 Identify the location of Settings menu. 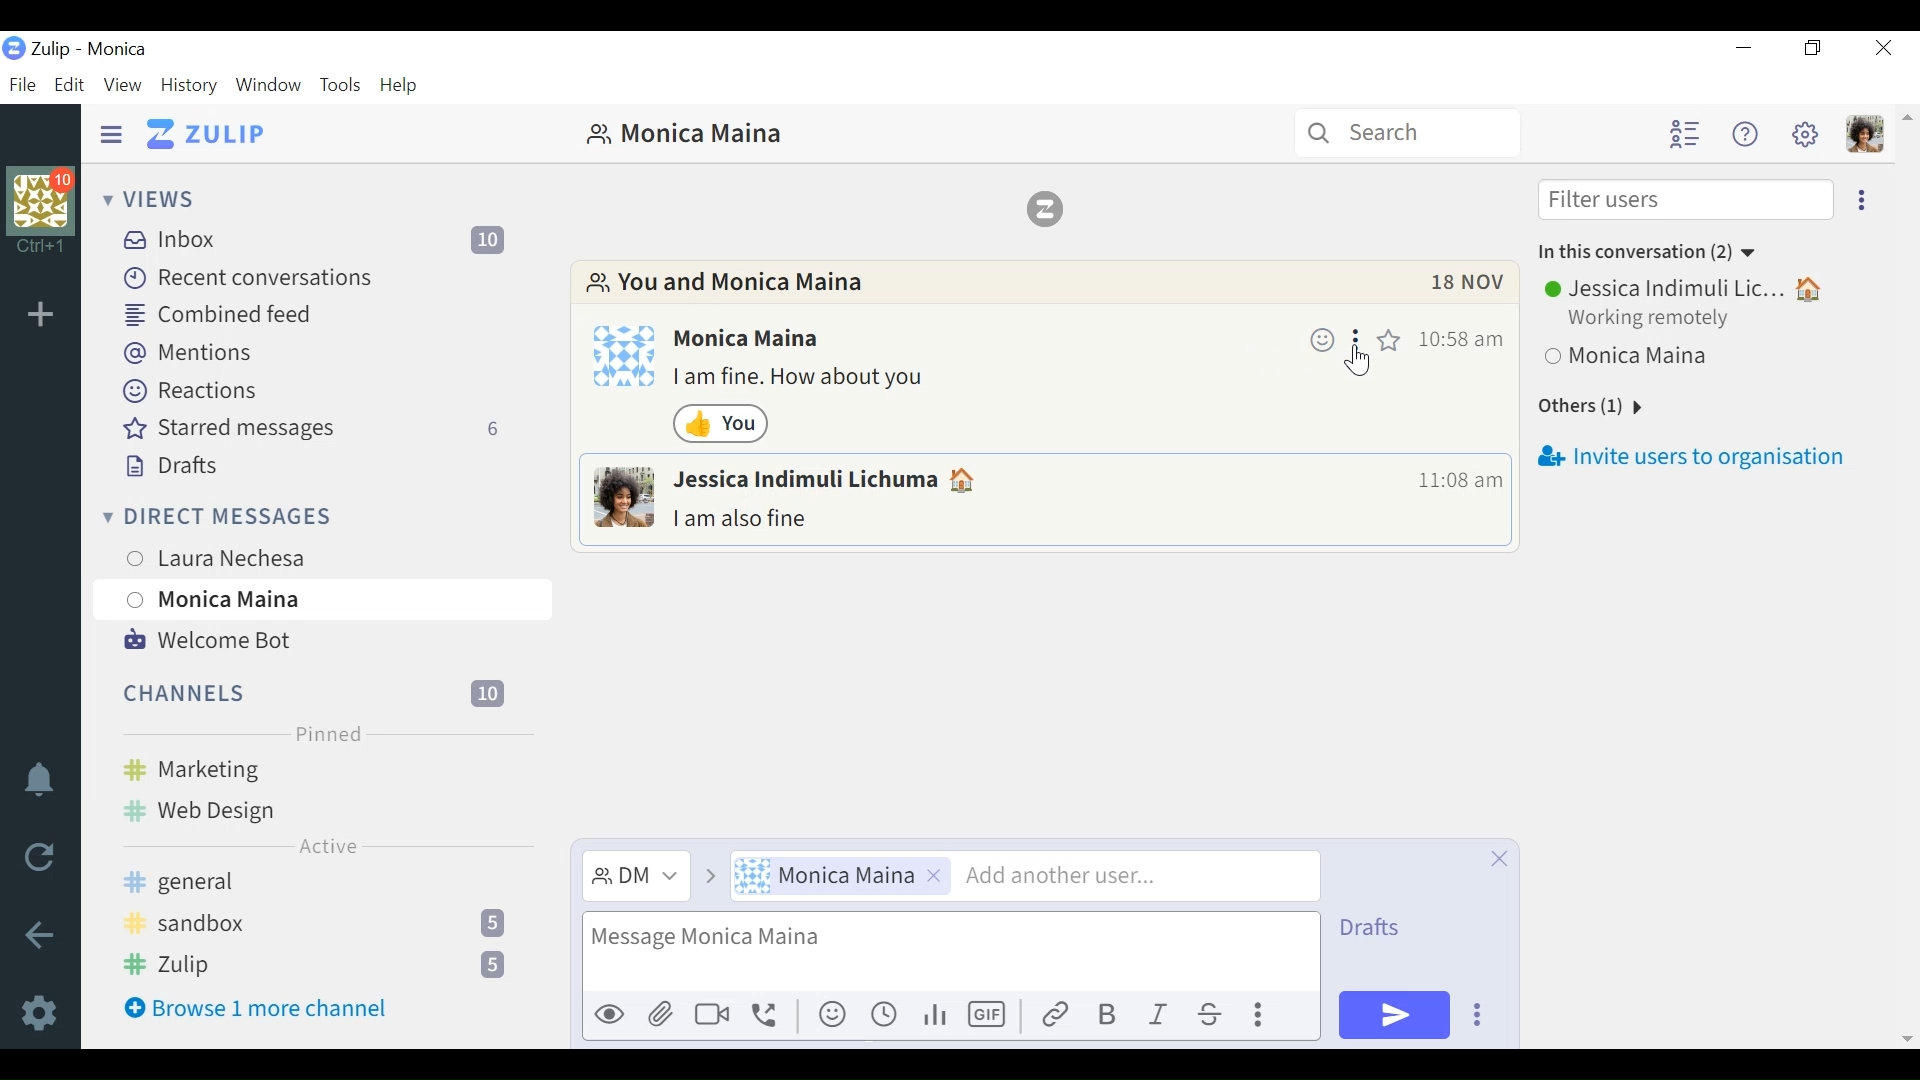
(1805, 134).